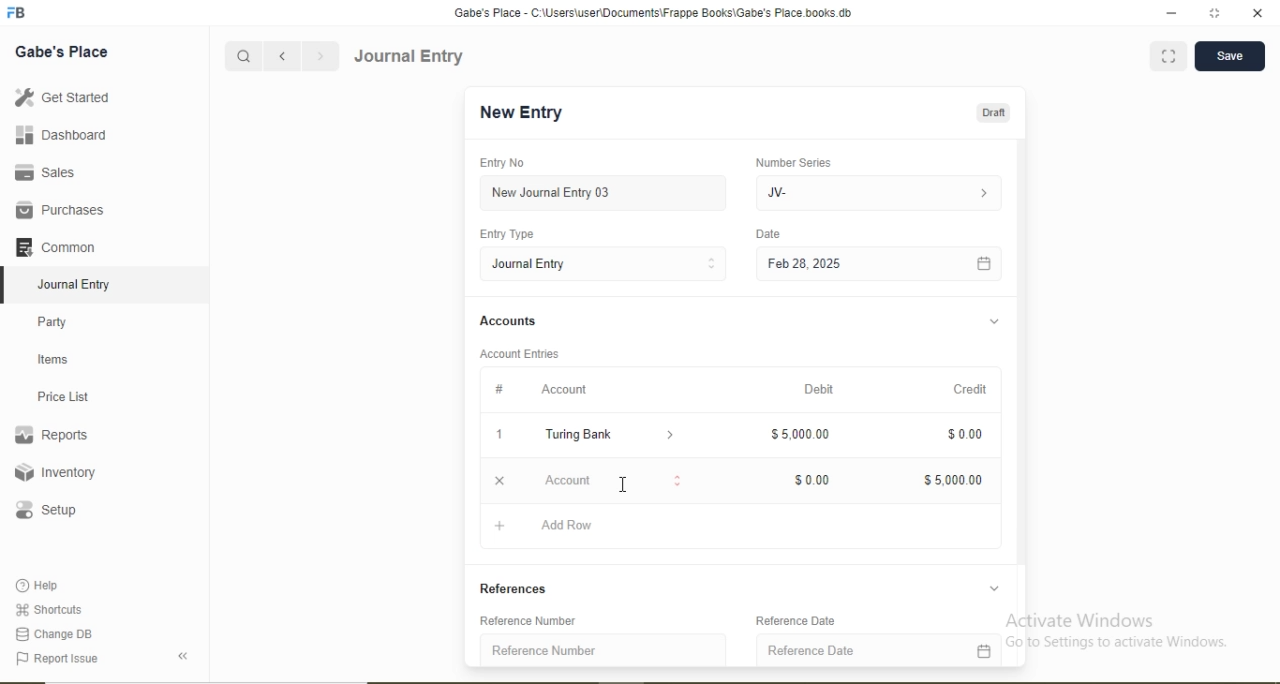 This screenshot has width=1280, height=684. Describe the element at coordinates (51, 435) in the screenshot. I see `Reports` at that location.